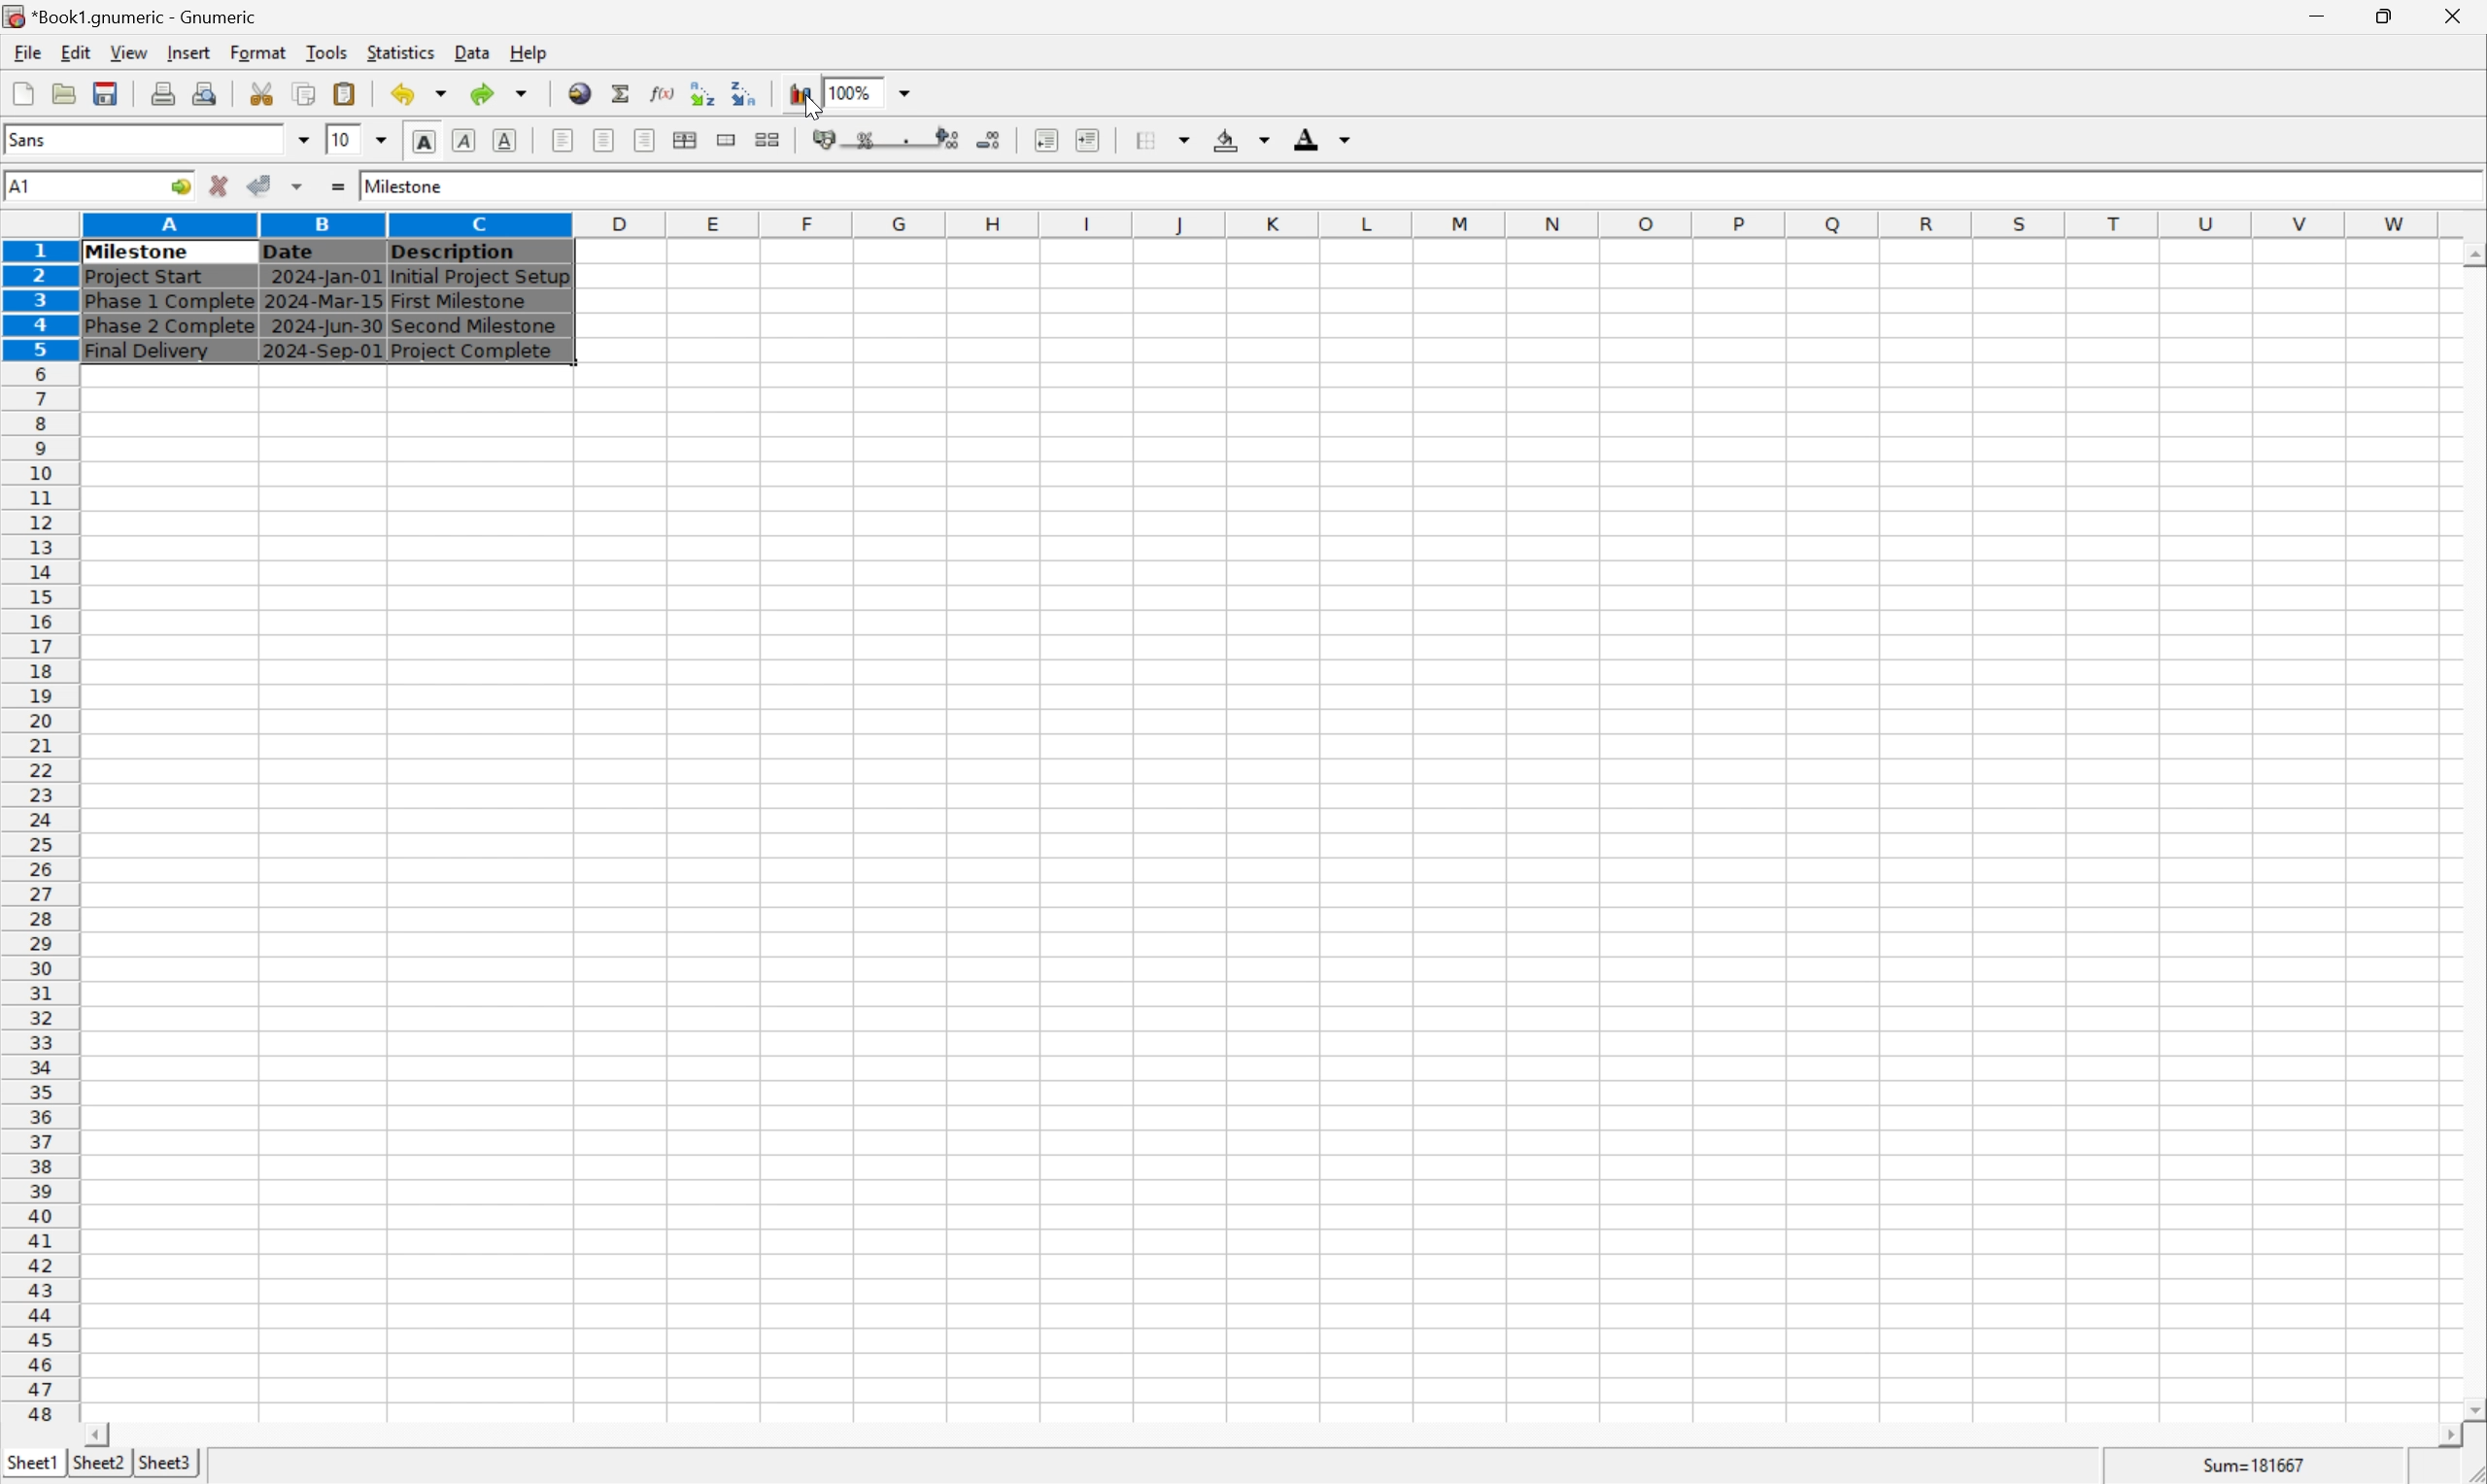 This screenshot has height=1484, width=2487. I want to click on Set the format of the selected cells to include a thousands separator, so click(911, 140).